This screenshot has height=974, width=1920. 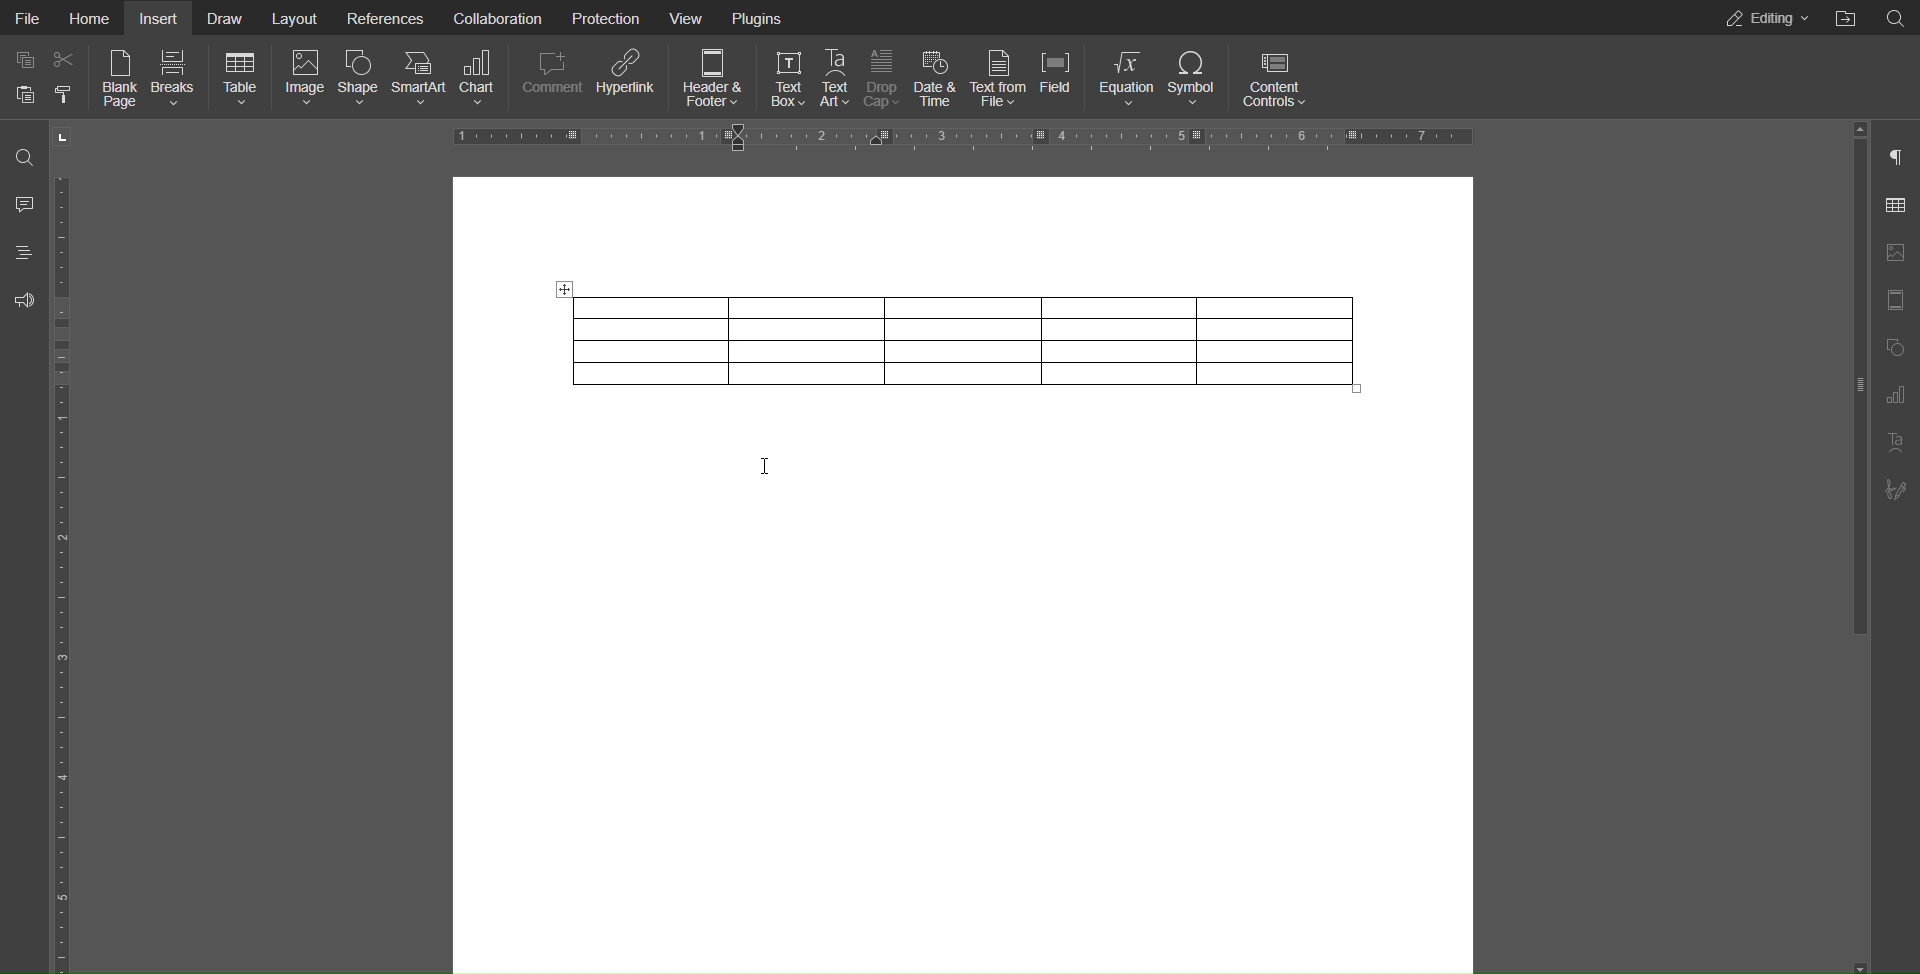 I want to click on Vertical Ruler, so click(x=62, y=568).